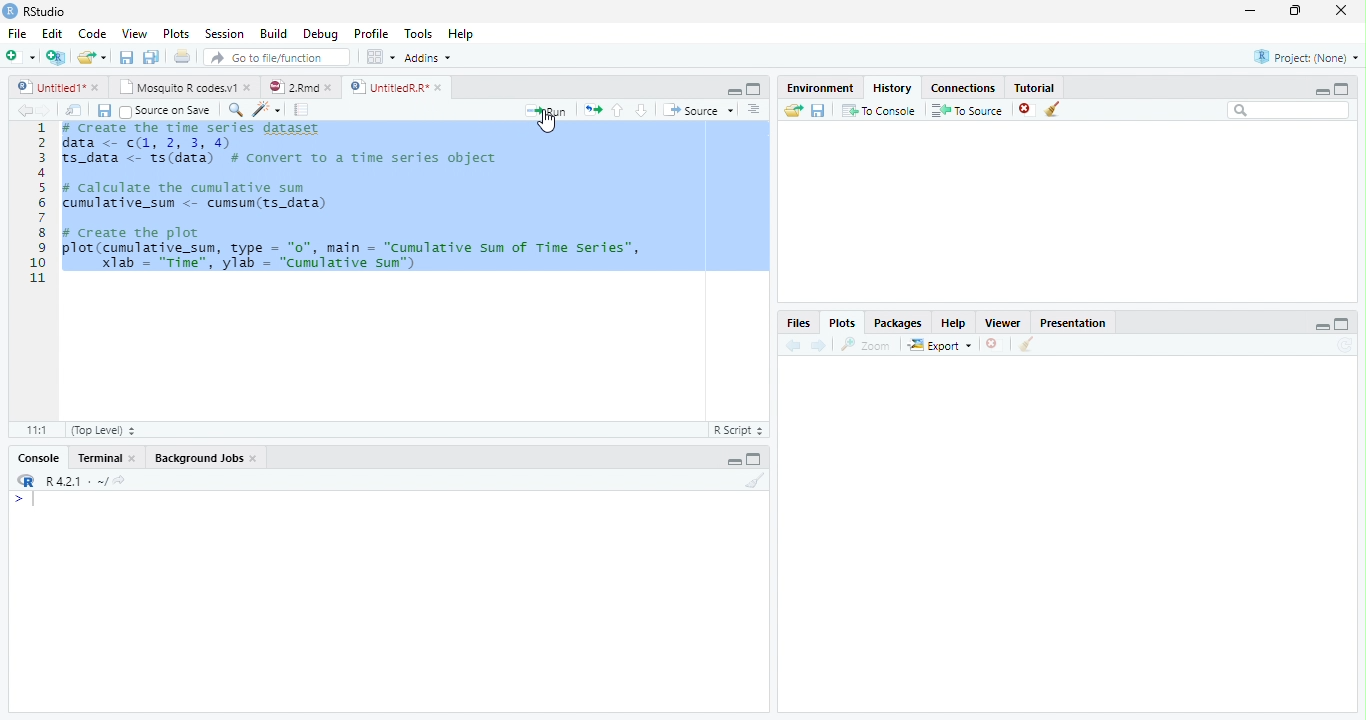 Image resolution: width=1366 pixels, height=720 pixels. I want to click on Tools, so click(418, 35).